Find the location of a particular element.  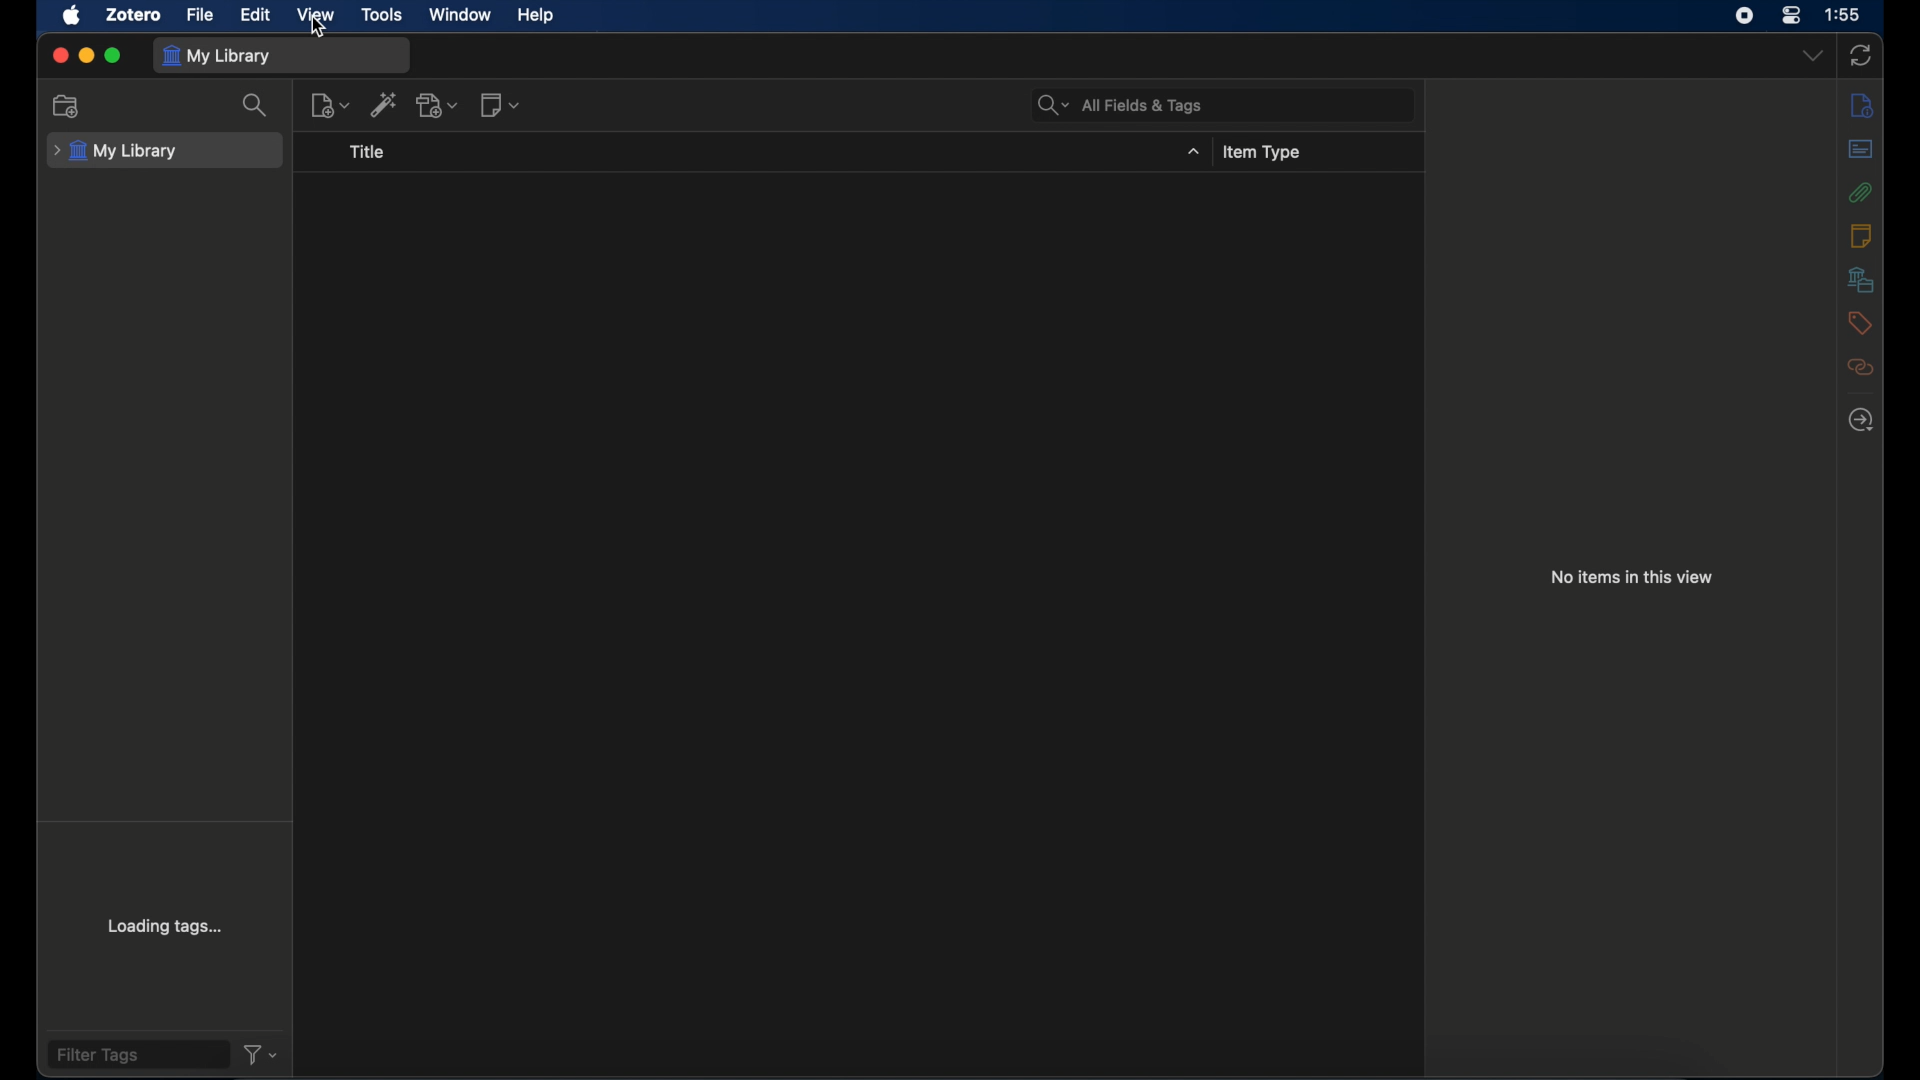

tags is located at coordinates (1858, 323).